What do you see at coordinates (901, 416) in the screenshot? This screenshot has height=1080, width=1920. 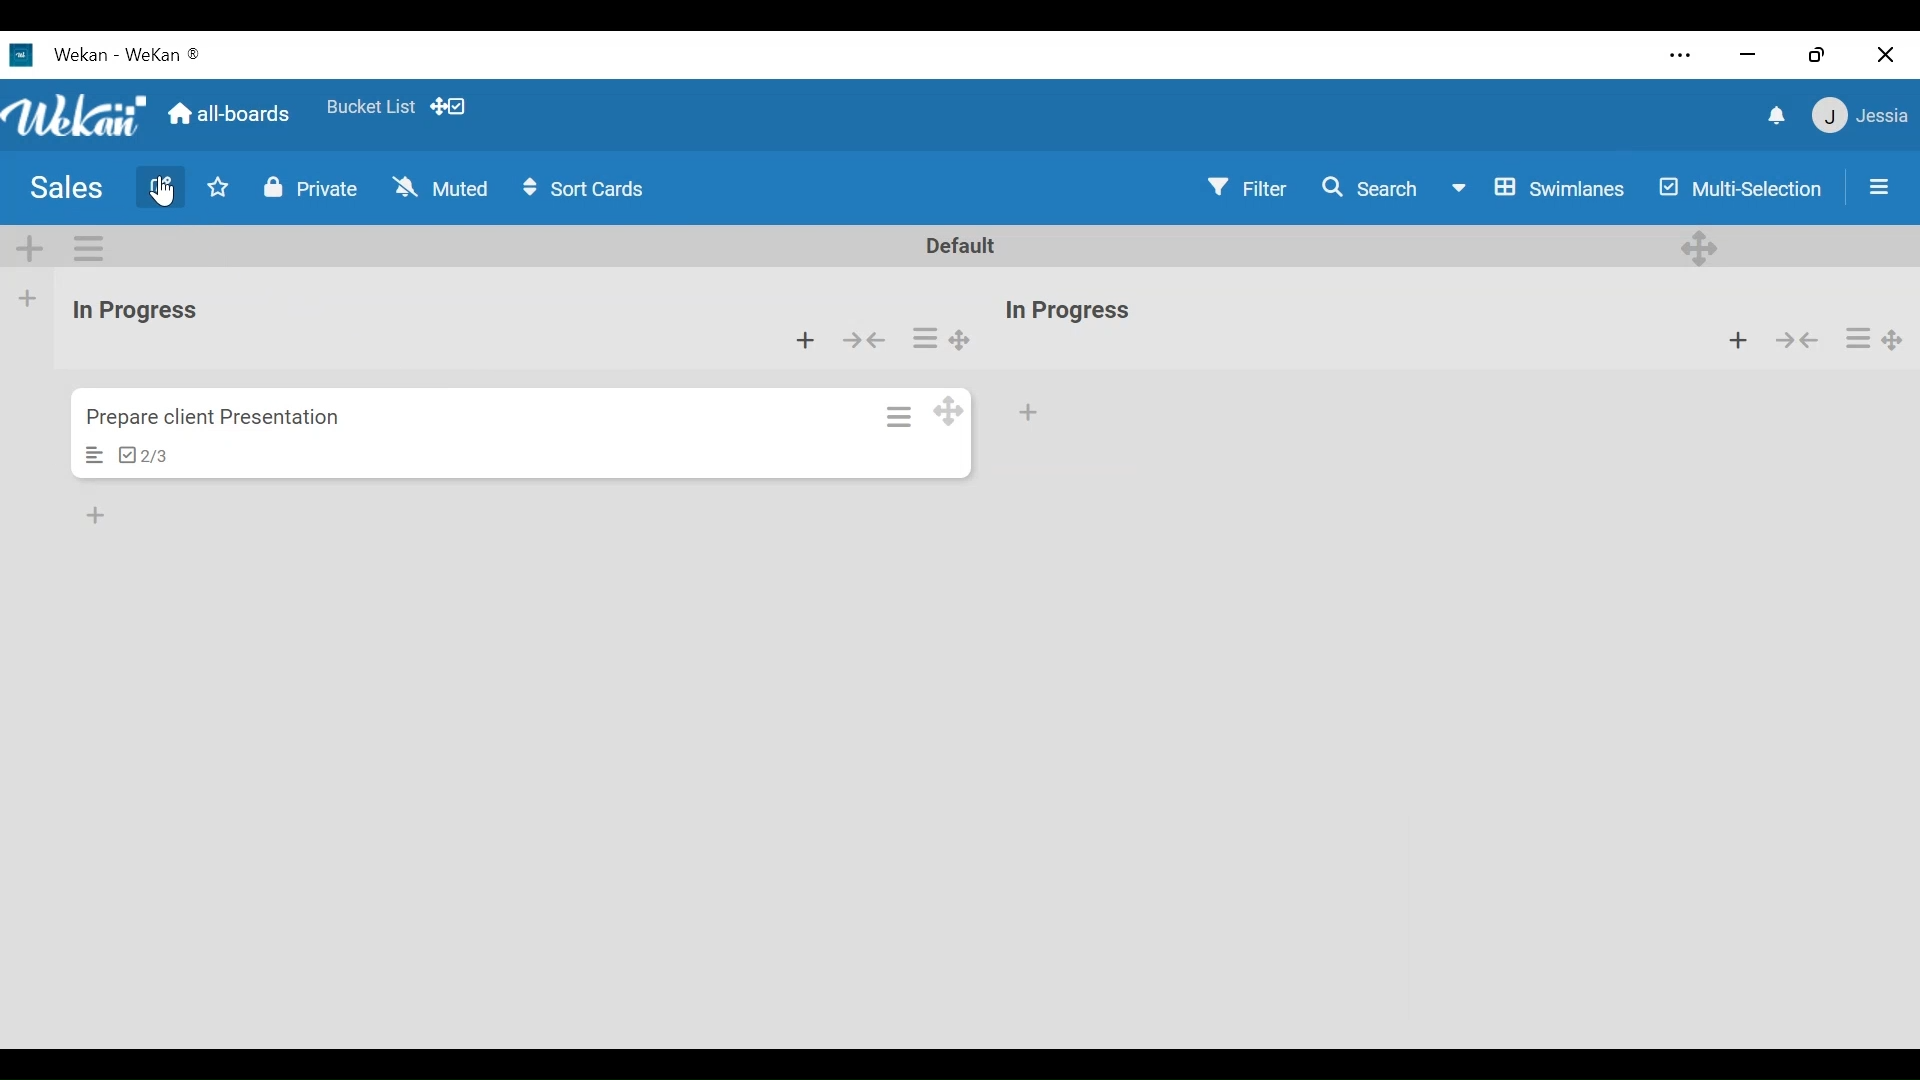 I see `Card actions` at bounding box center [901, 416].